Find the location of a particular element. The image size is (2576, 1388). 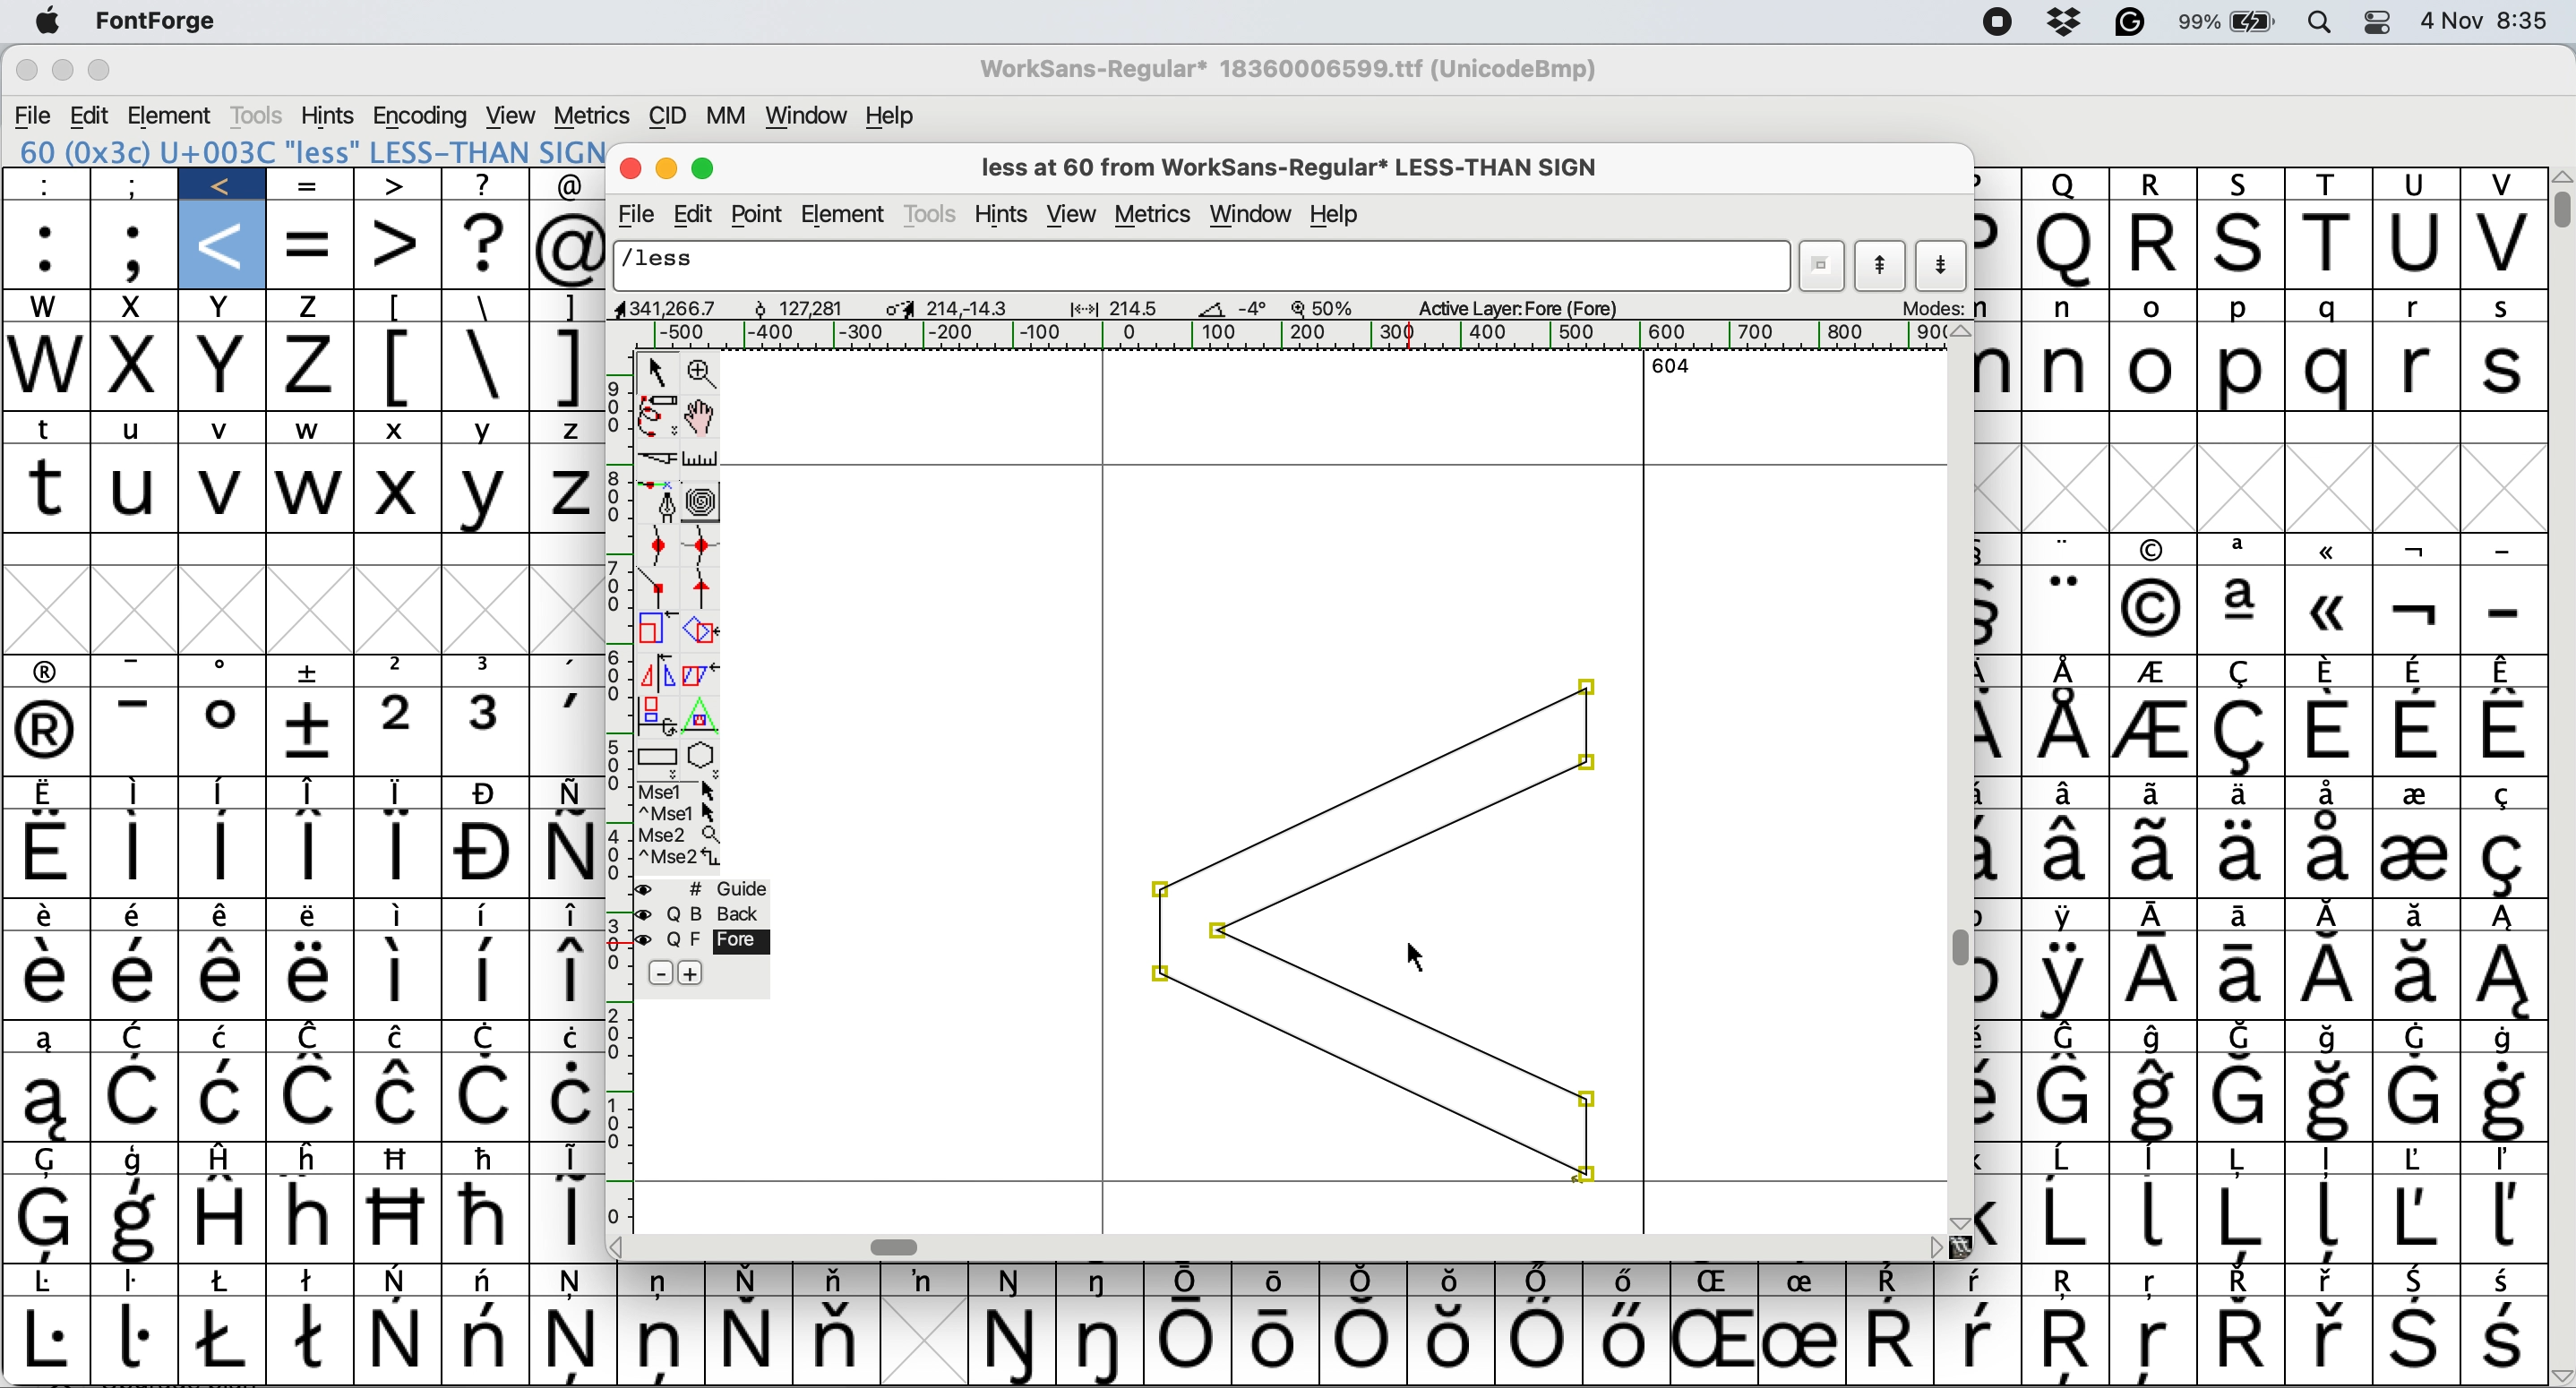

w is located at coordinates (310, 428).